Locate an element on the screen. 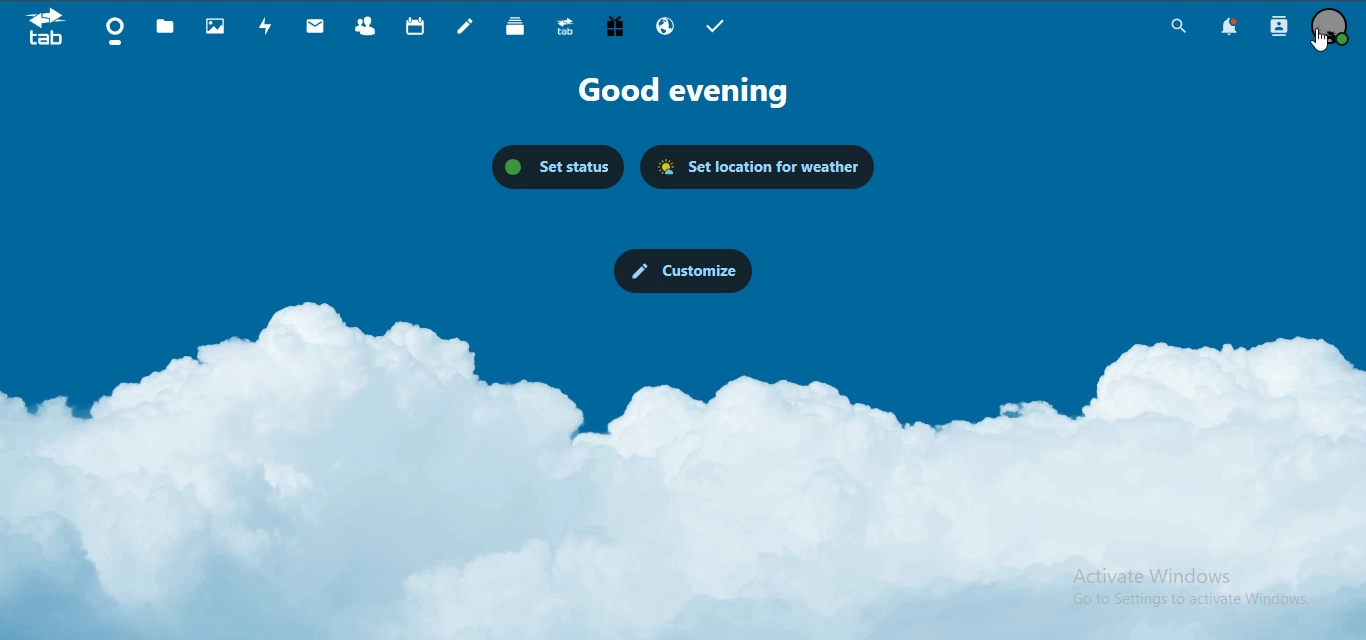  photos is located at coordinates (218, 27).